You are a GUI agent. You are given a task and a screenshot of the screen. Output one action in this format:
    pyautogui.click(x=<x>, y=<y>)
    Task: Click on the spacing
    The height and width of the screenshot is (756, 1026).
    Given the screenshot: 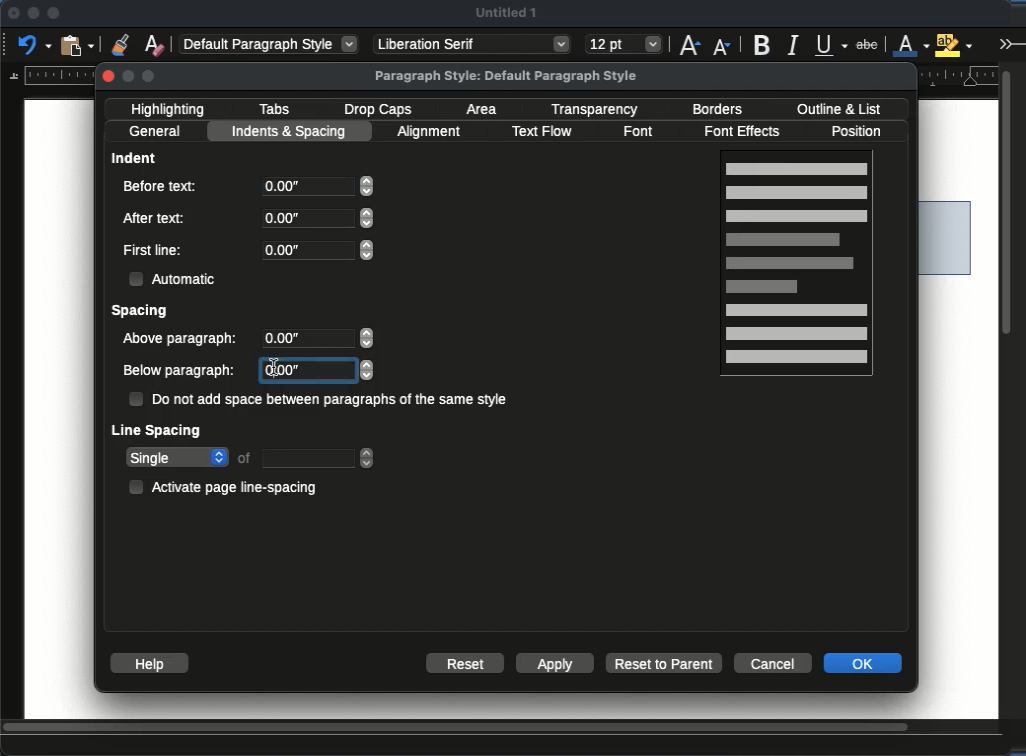 What is the action you would take?
    pyautogui.click(x=142, y=312)
    